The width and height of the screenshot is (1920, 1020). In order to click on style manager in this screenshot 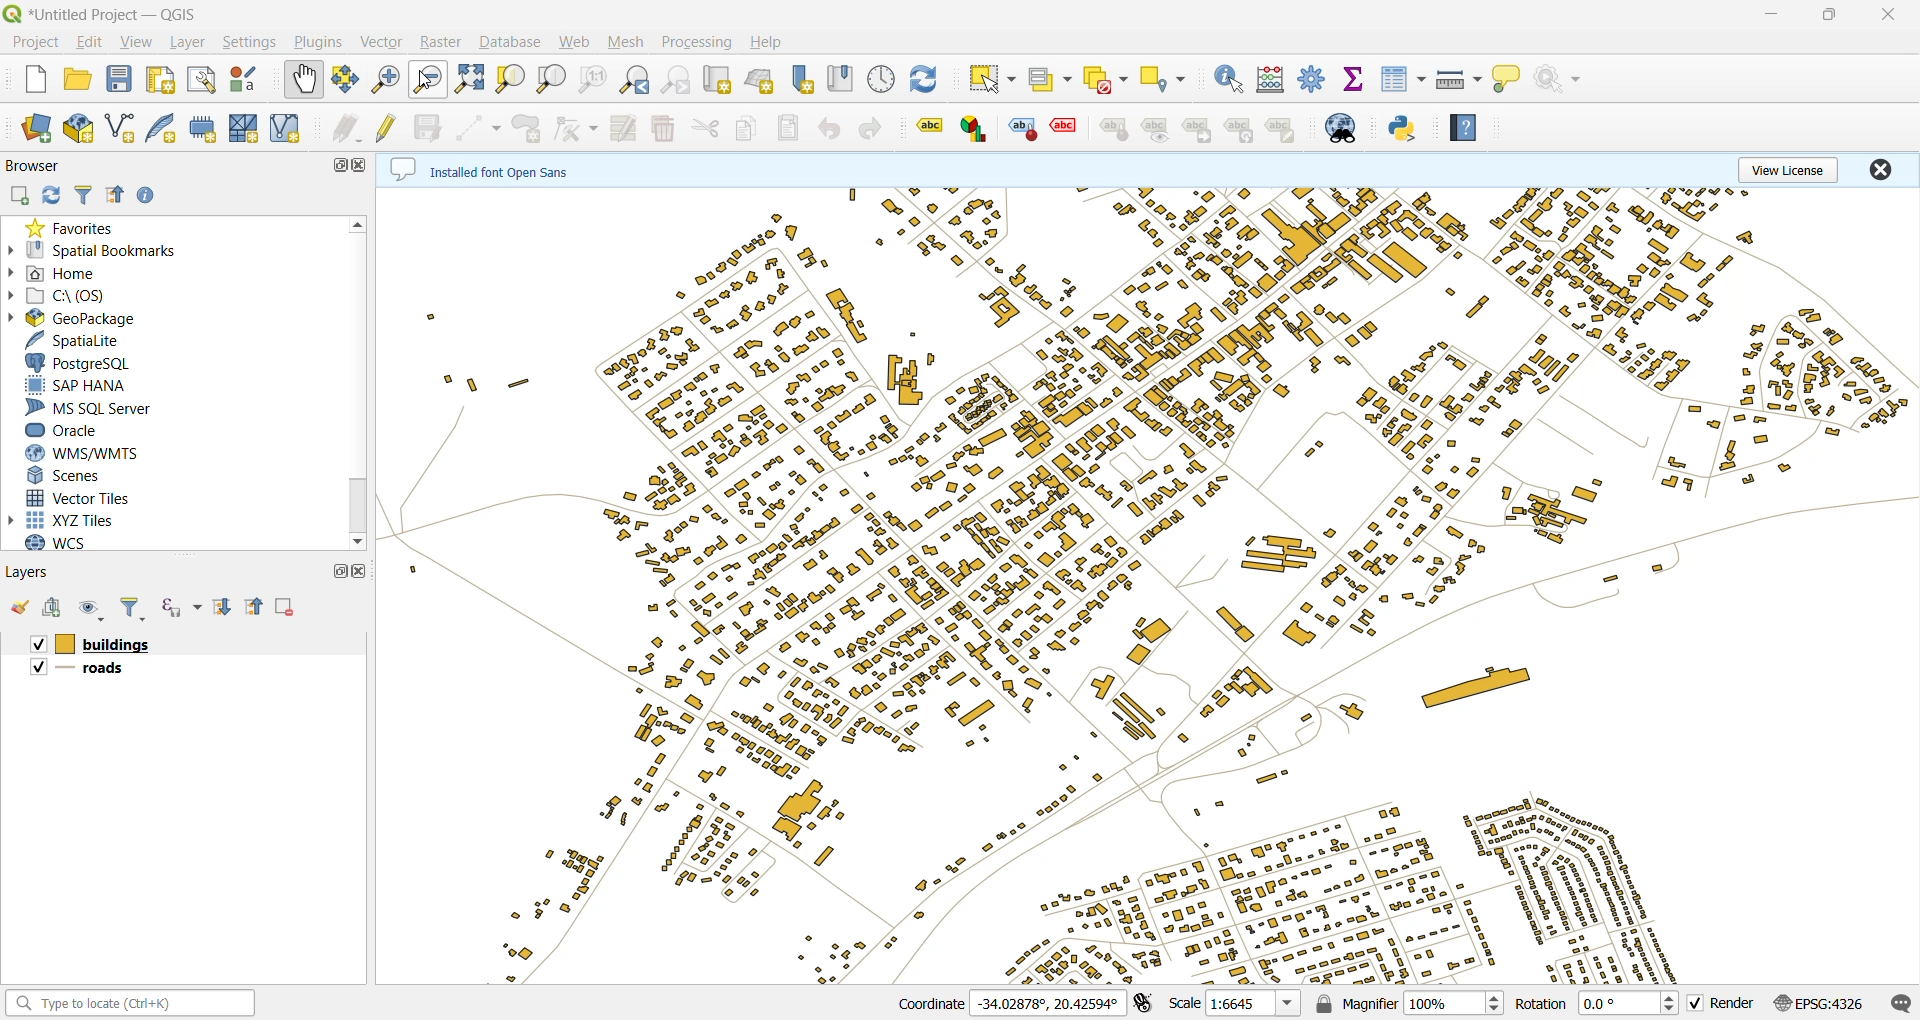, I will do `click(249, 82)`.